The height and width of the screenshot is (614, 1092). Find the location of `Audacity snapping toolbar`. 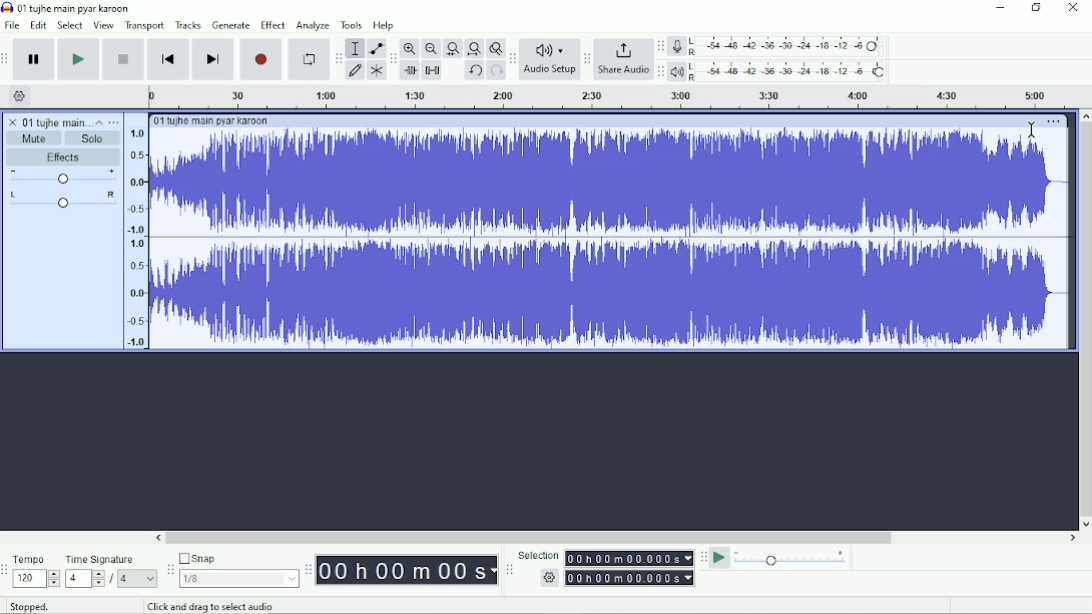

Audacity snapping toolbar is located at coordinates (170, 569).